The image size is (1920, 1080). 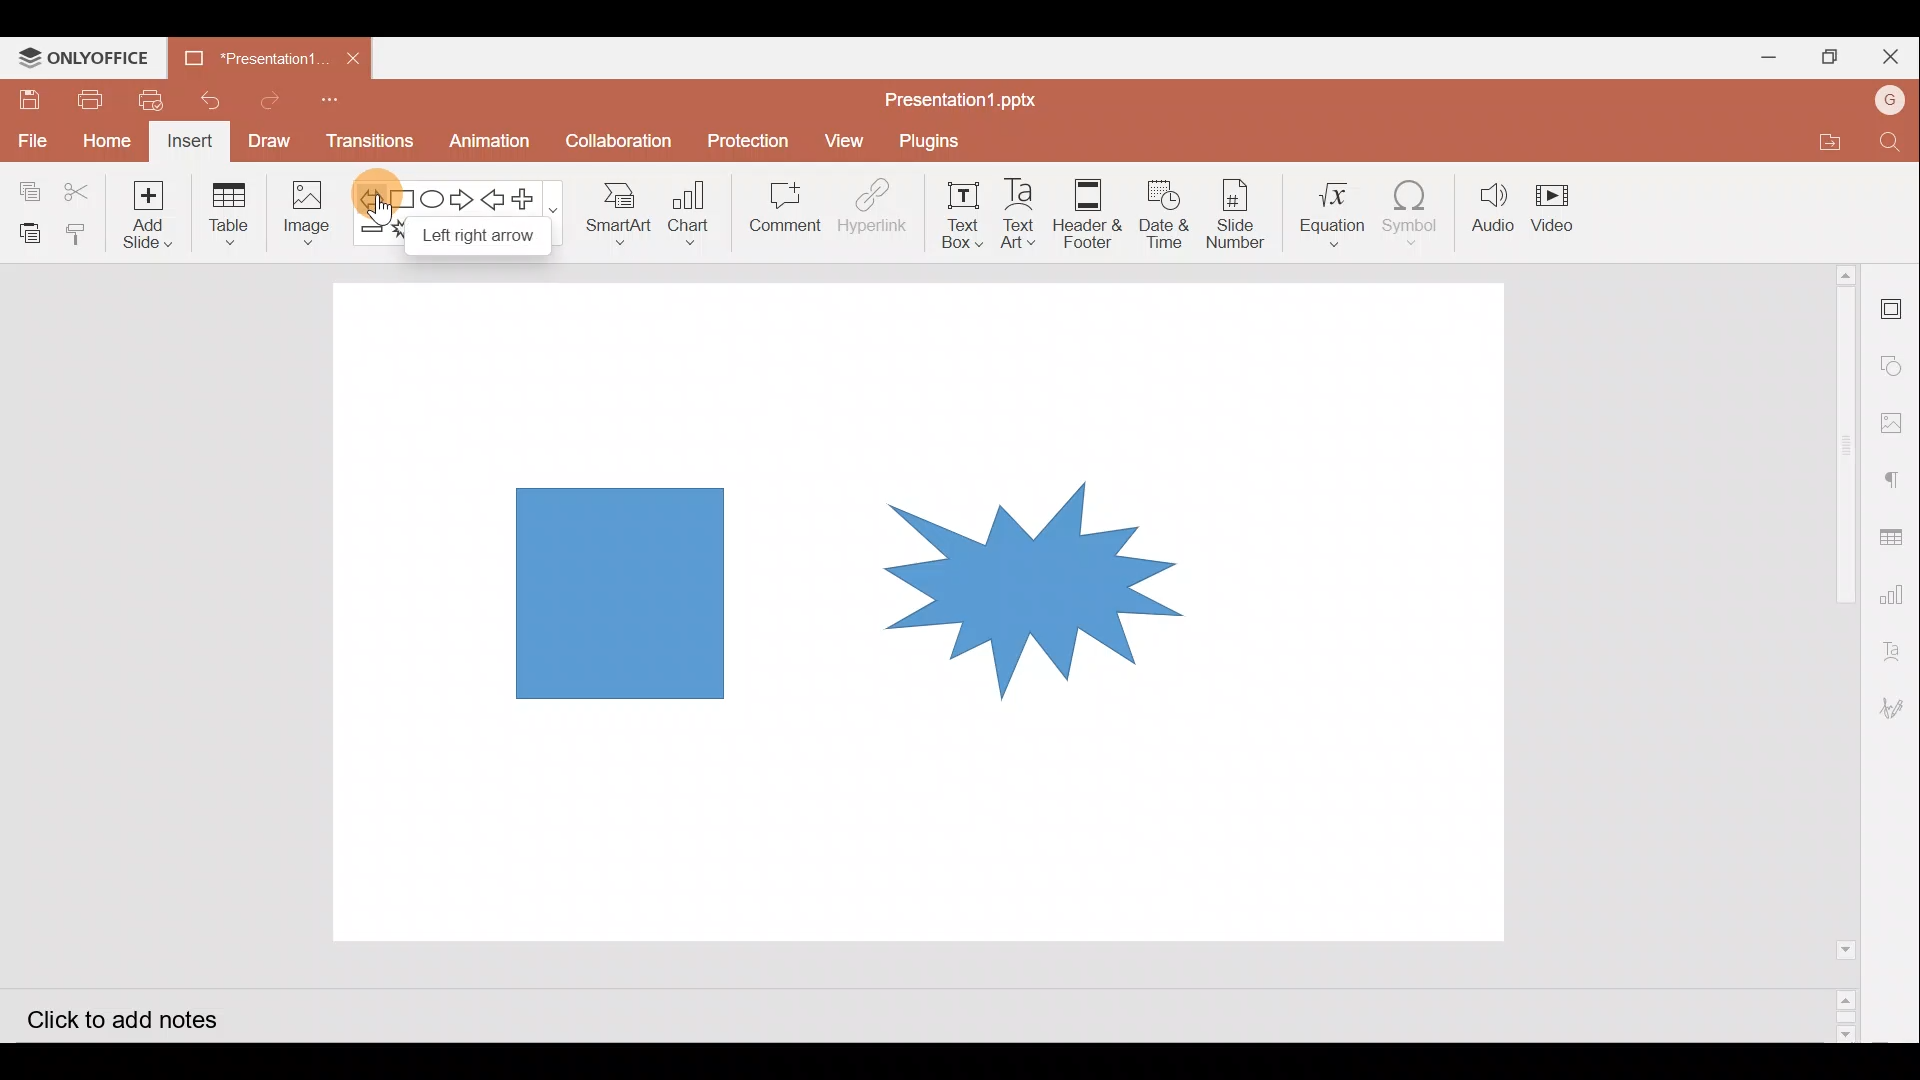 I want to click on Symbol, so click(x=1417, y=212).